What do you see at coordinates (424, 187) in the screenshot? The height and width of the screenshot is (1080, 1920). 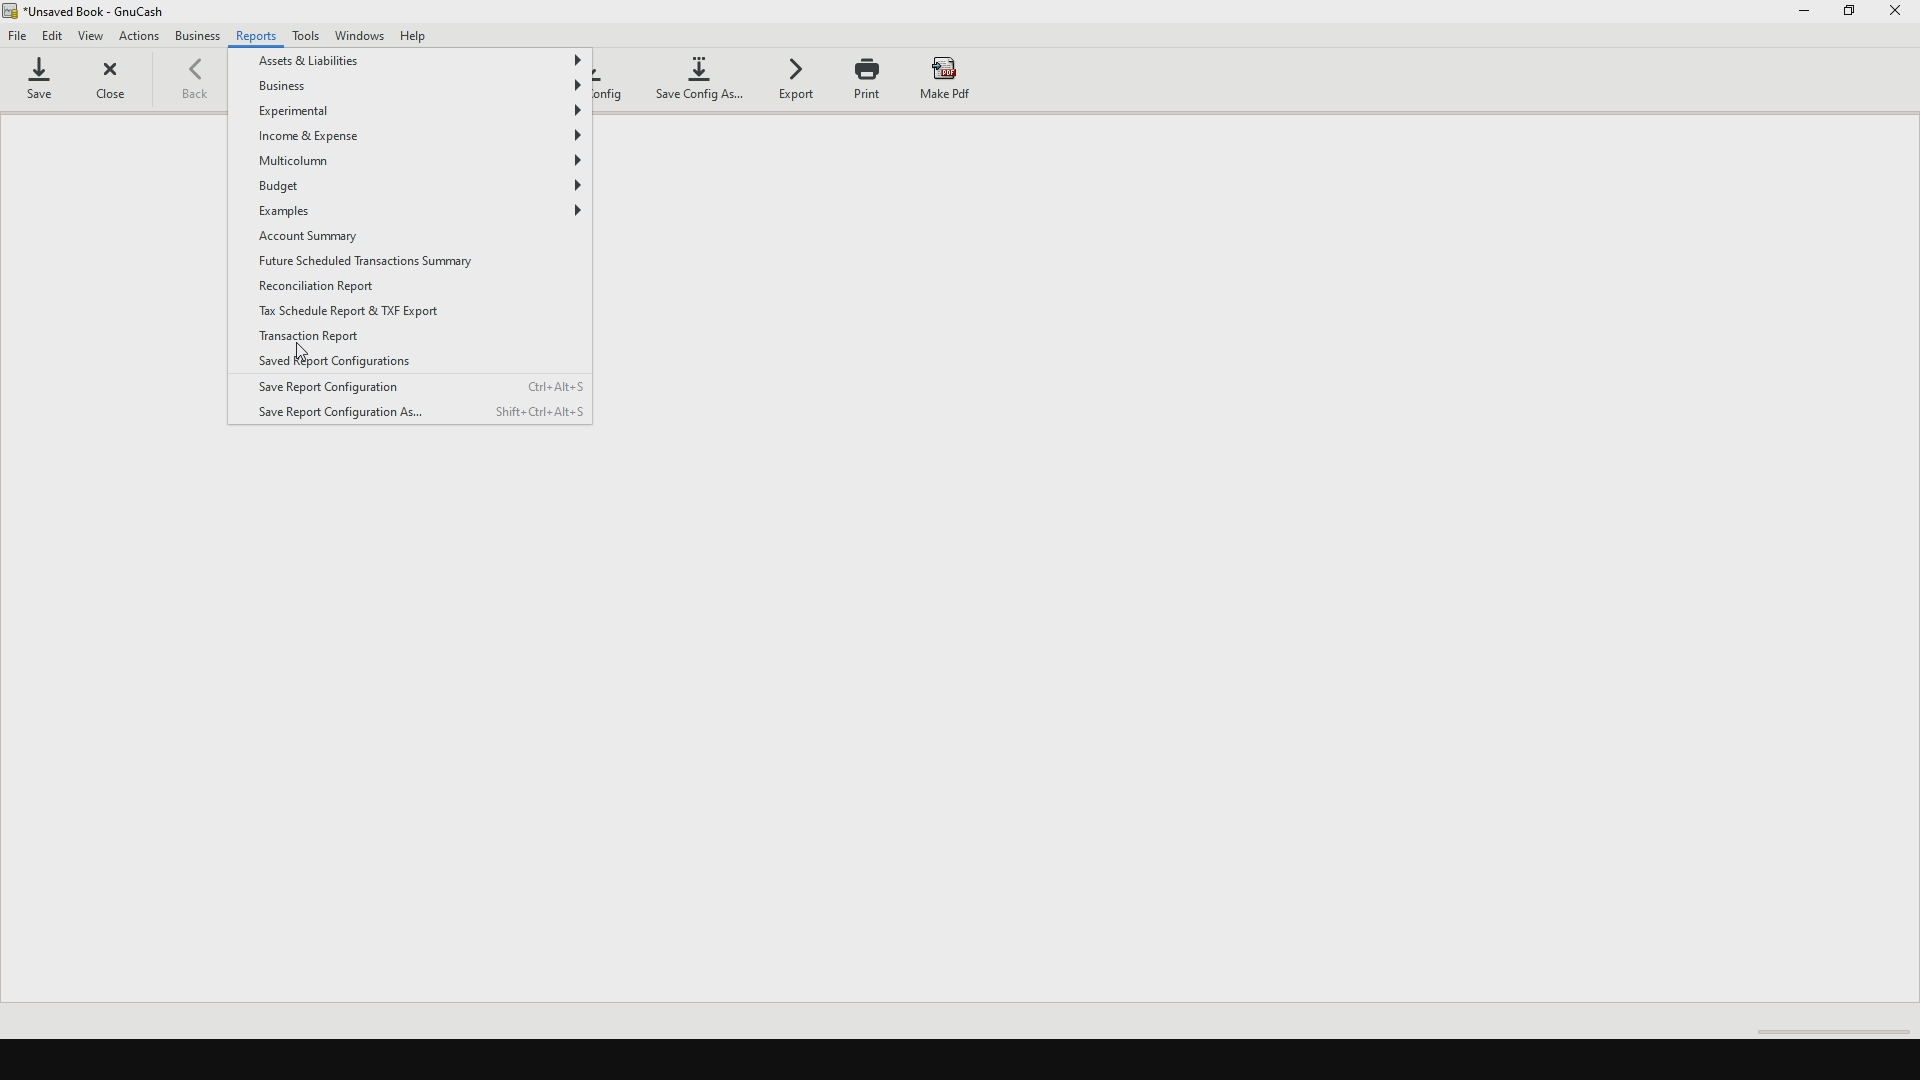 I see `budget` at bounding box center [424, 187].